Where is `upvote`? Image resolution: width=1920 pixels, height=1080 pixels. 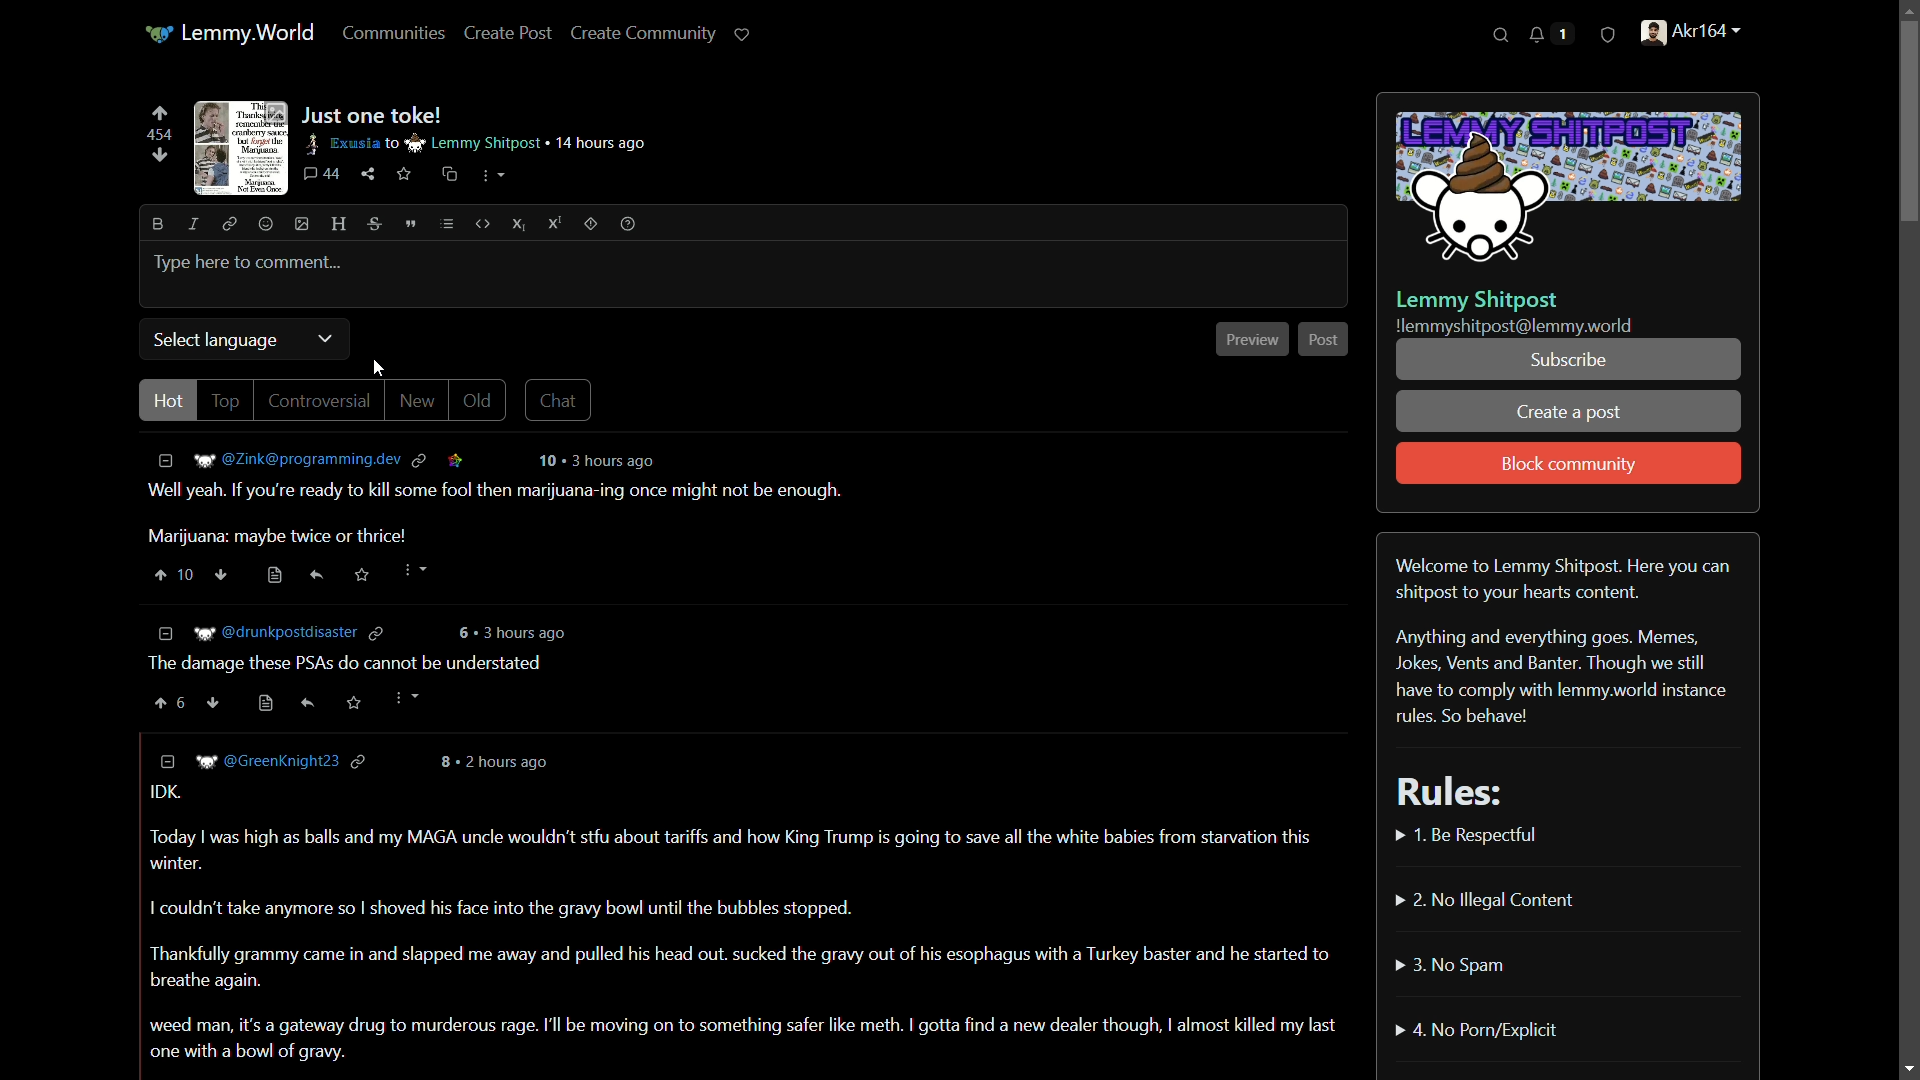
upvote is located at coordinates (159, 703).